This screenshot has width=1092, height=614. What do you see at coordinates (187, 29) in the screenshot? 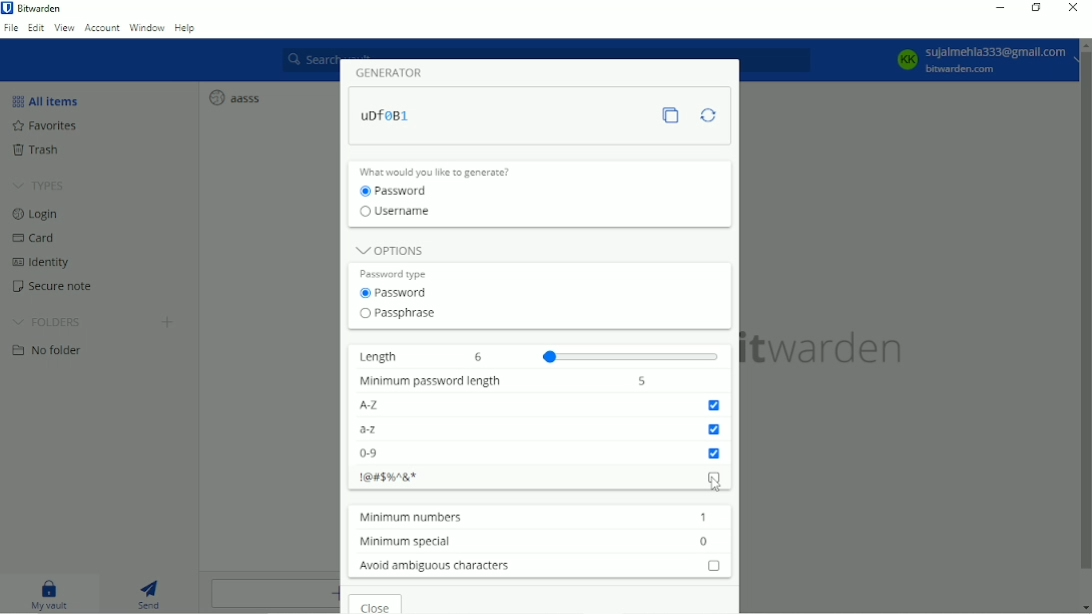
I see `Help` at bounding box center [187, 29].